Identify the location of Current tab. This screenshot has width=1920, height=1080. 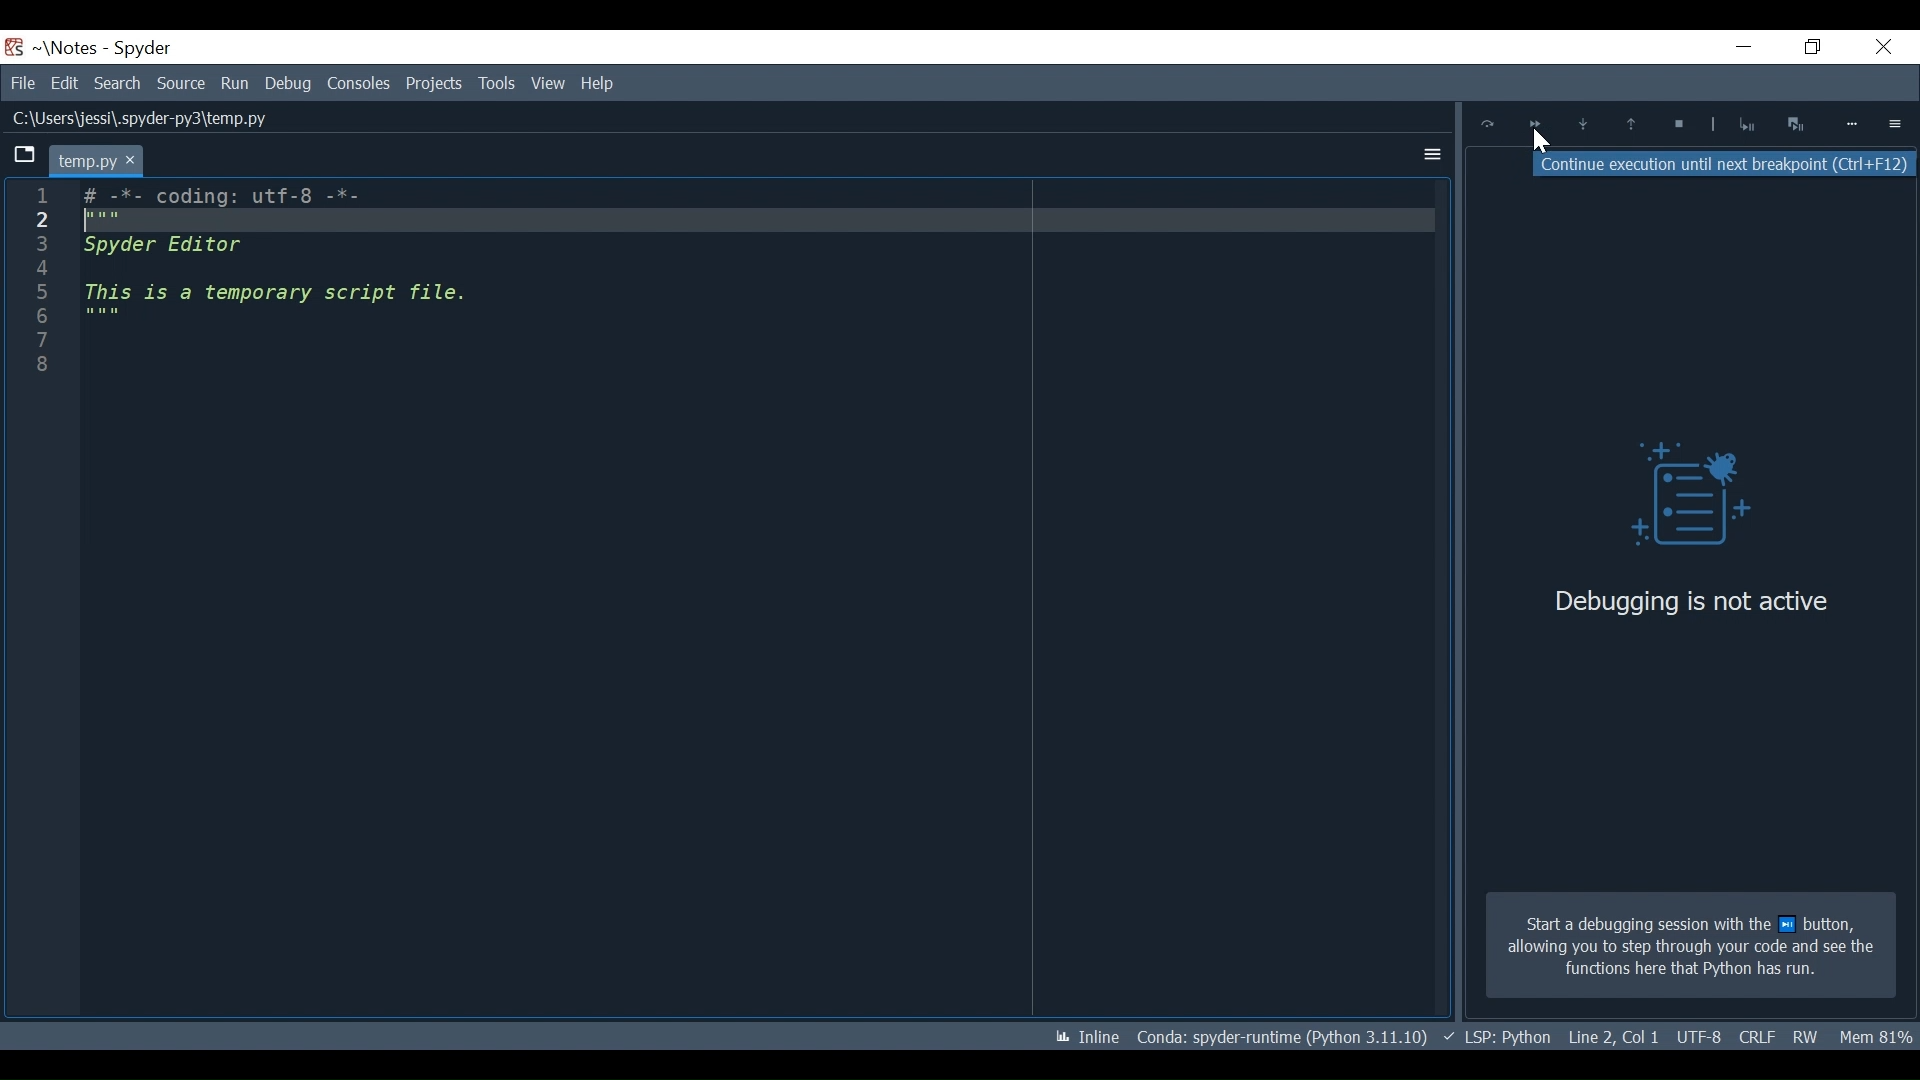
(95, 160).